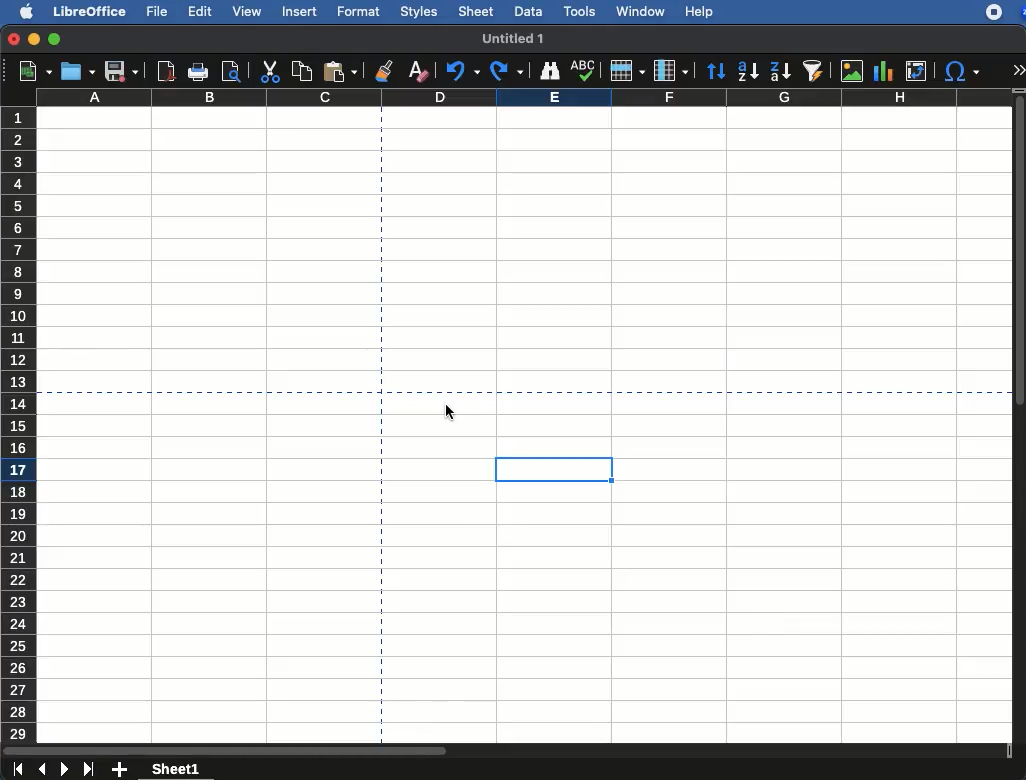  What do you see at coordinates (515, 39) in the screenshot?
I see `untitled 1` at bounding box center [515, 39].